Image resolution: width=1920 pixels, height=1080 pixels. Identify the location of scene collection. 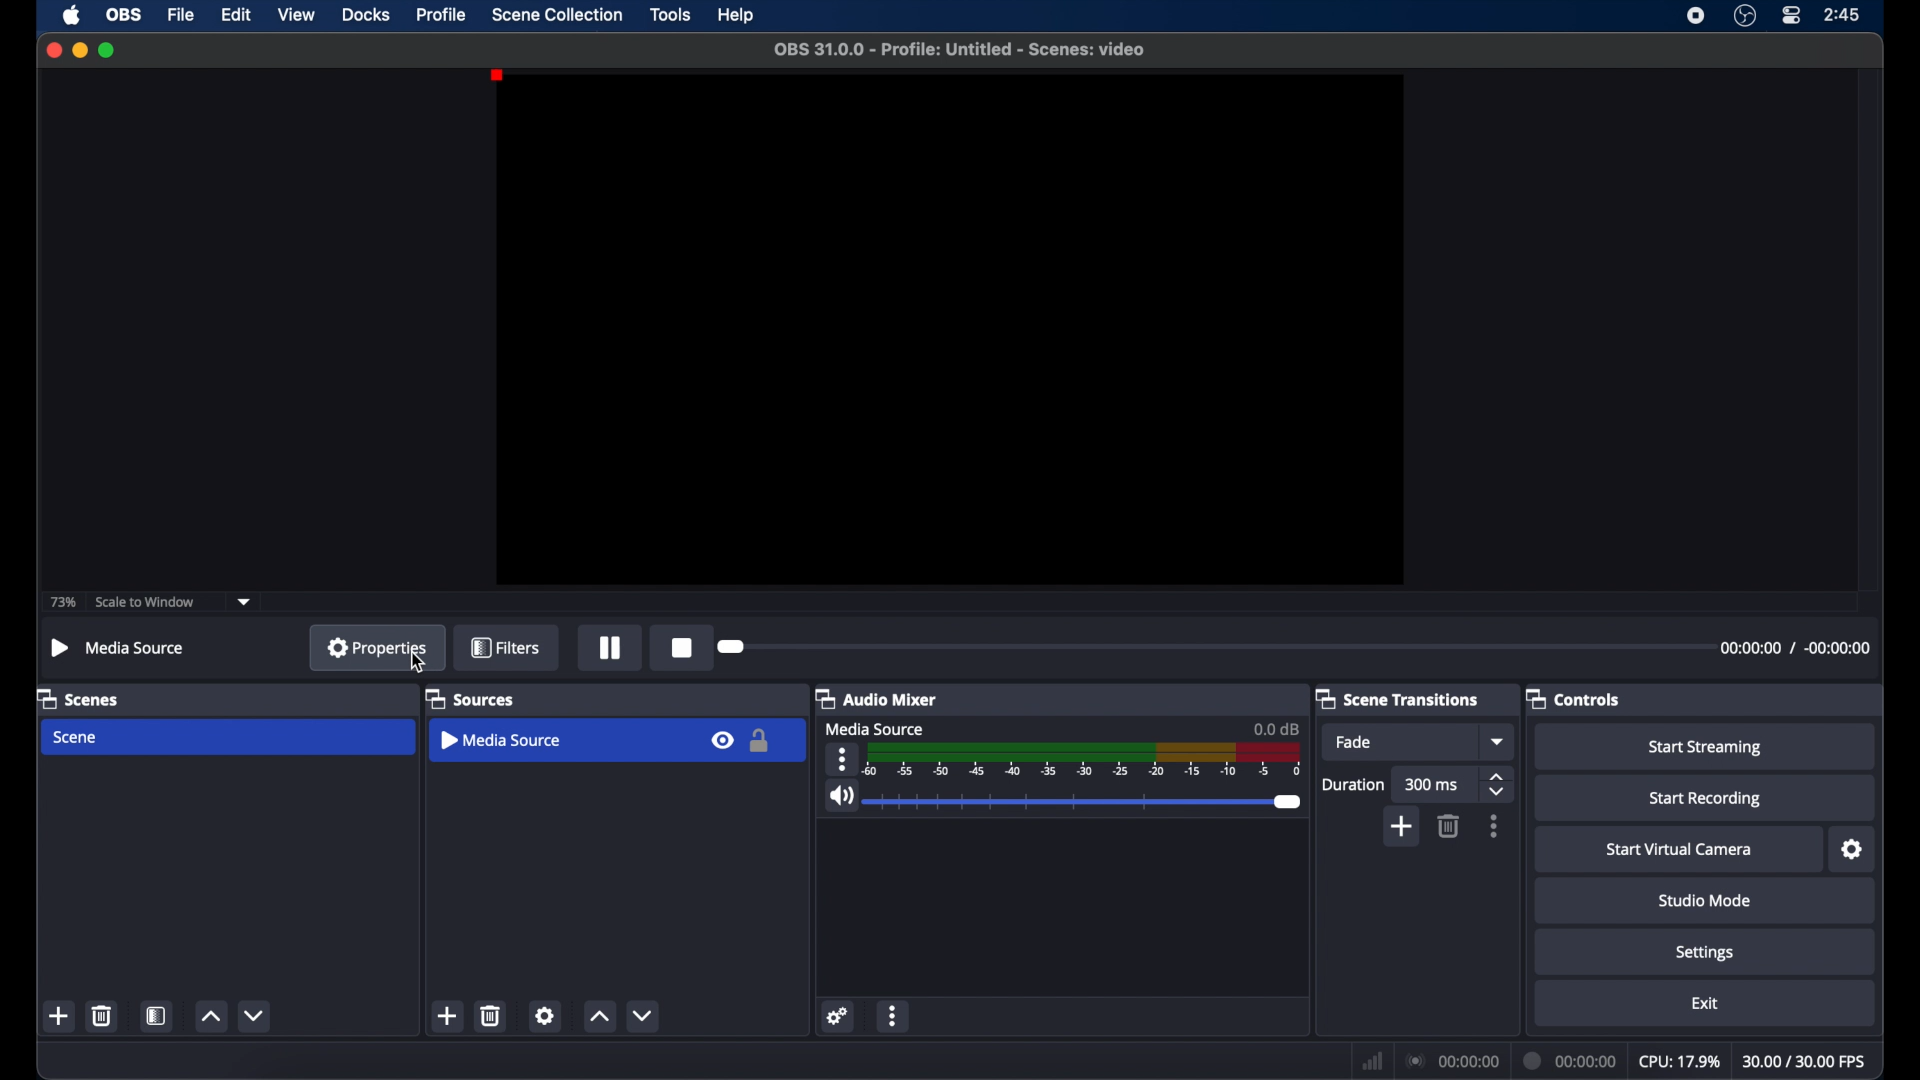
(557, 15).